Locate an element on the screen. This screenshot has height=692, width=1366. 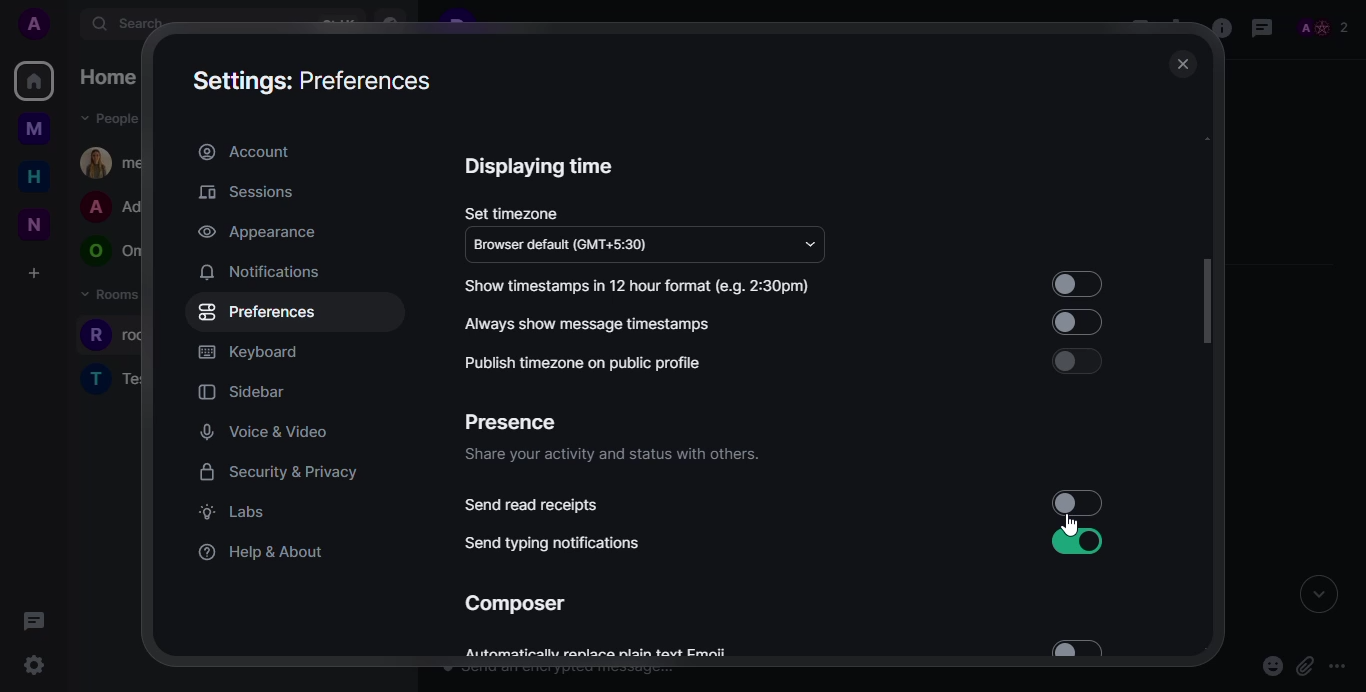
Always show message timestamps is located at coordinates (650, 324).